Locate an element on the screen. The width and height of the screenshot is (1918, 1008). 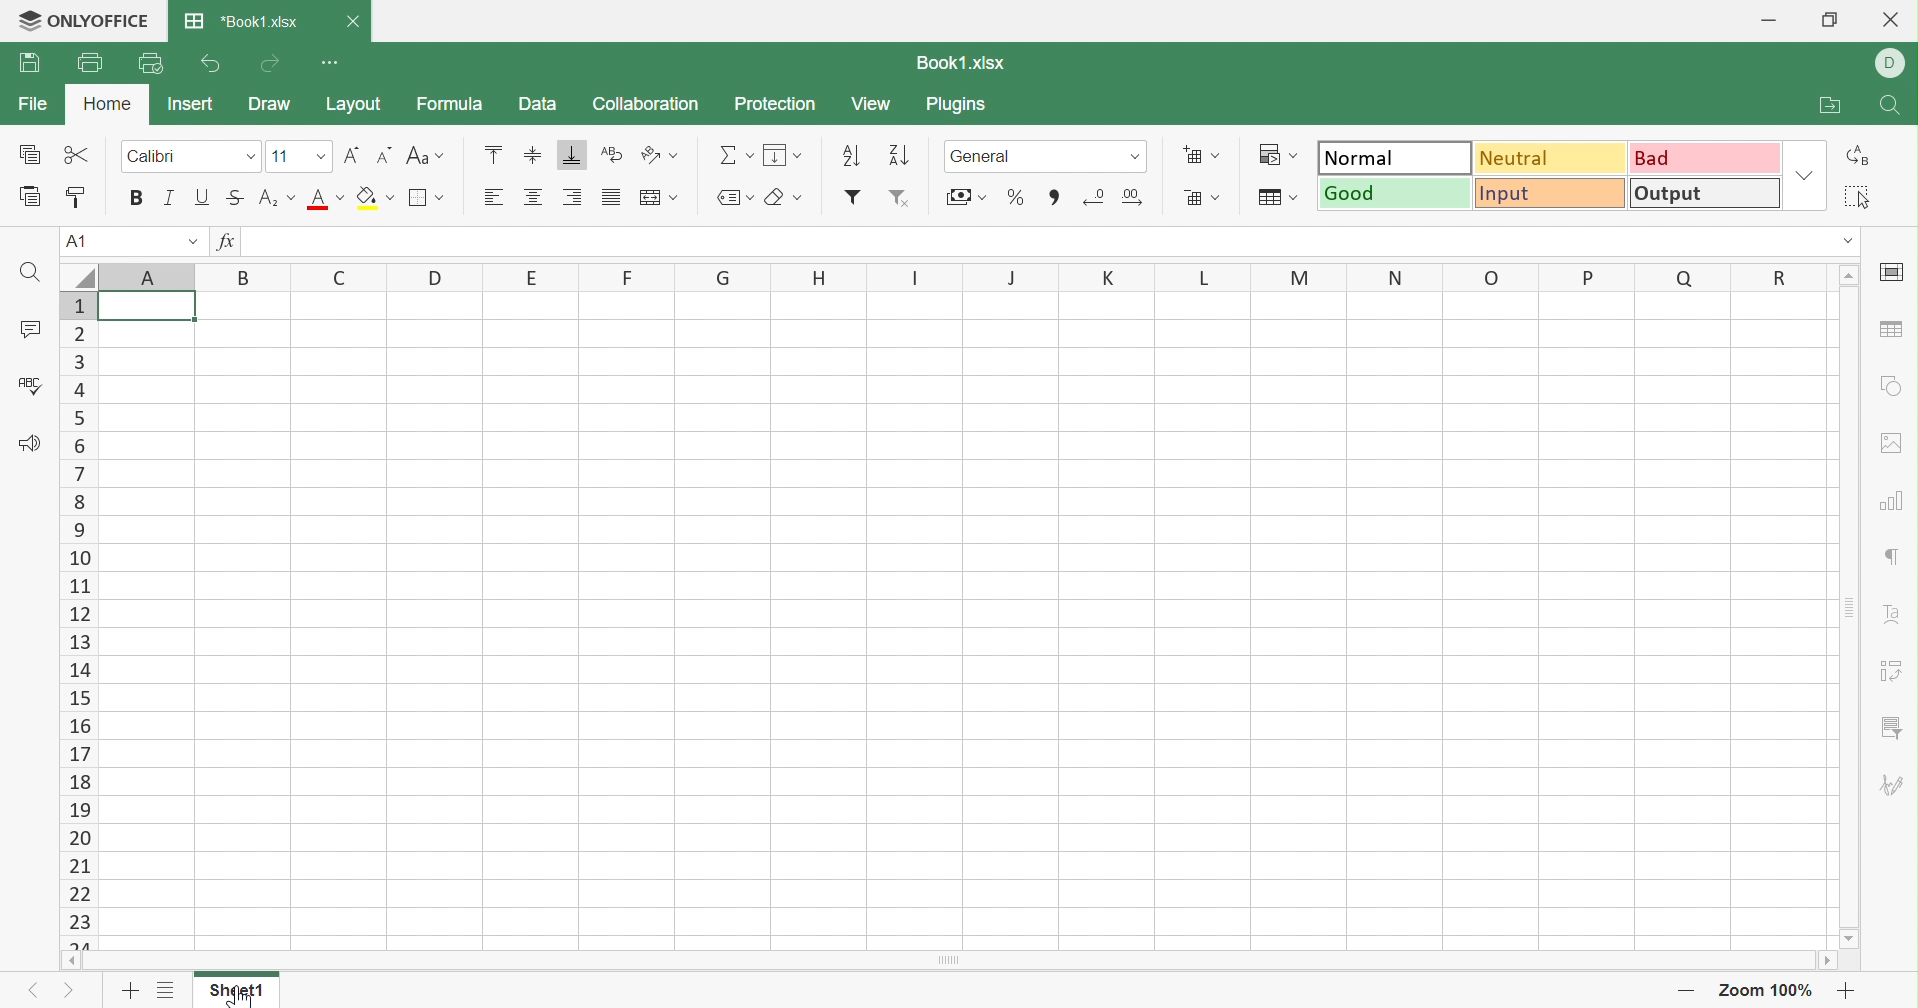
Layout is located at coordinates (351, 105).